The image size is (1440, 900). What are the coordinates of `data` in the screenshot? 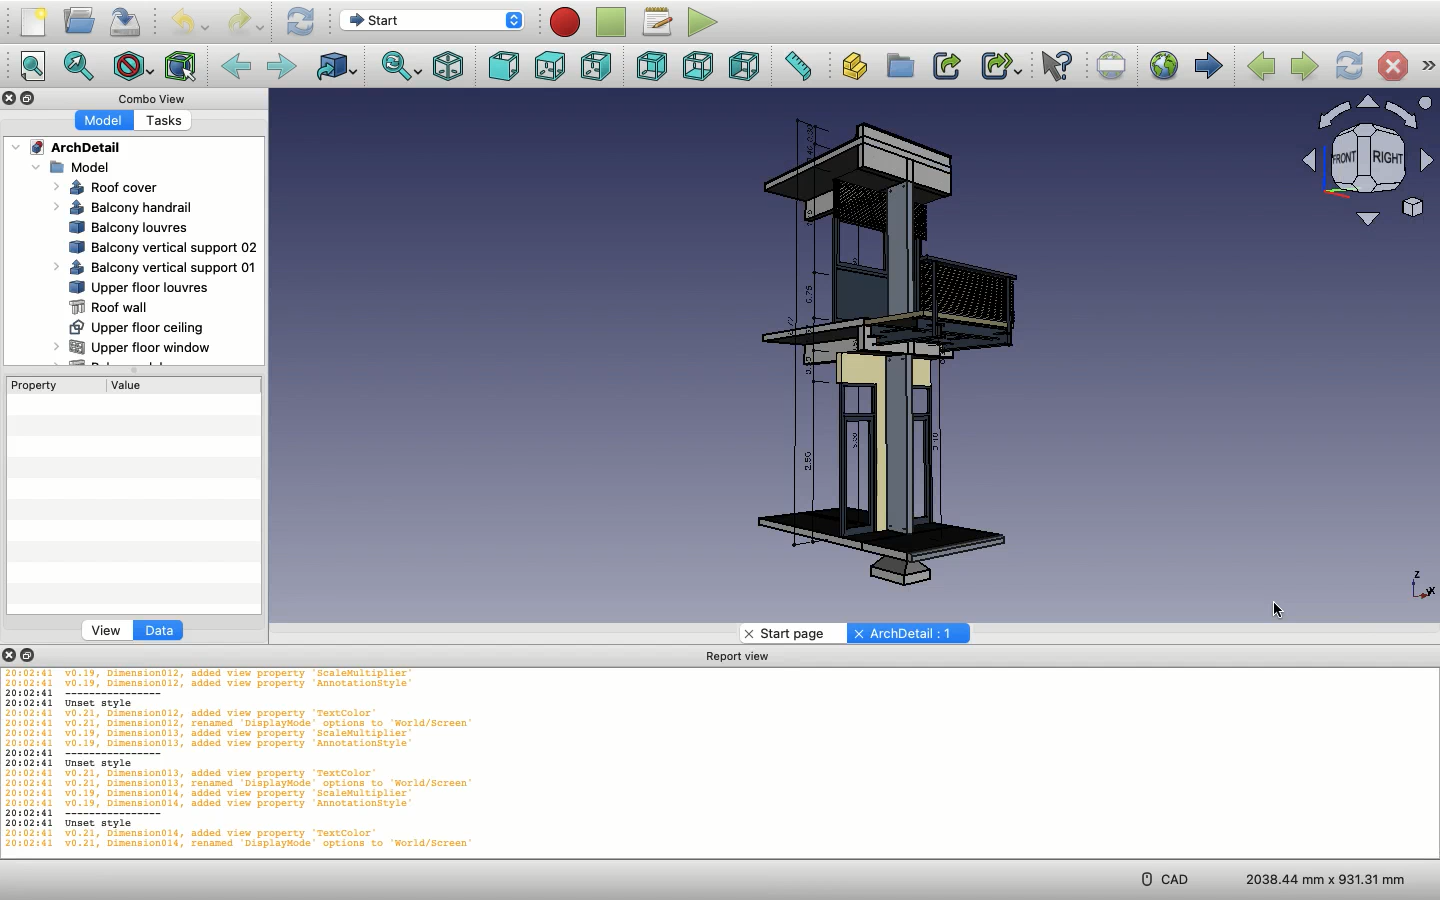 It's located at (159, 631).